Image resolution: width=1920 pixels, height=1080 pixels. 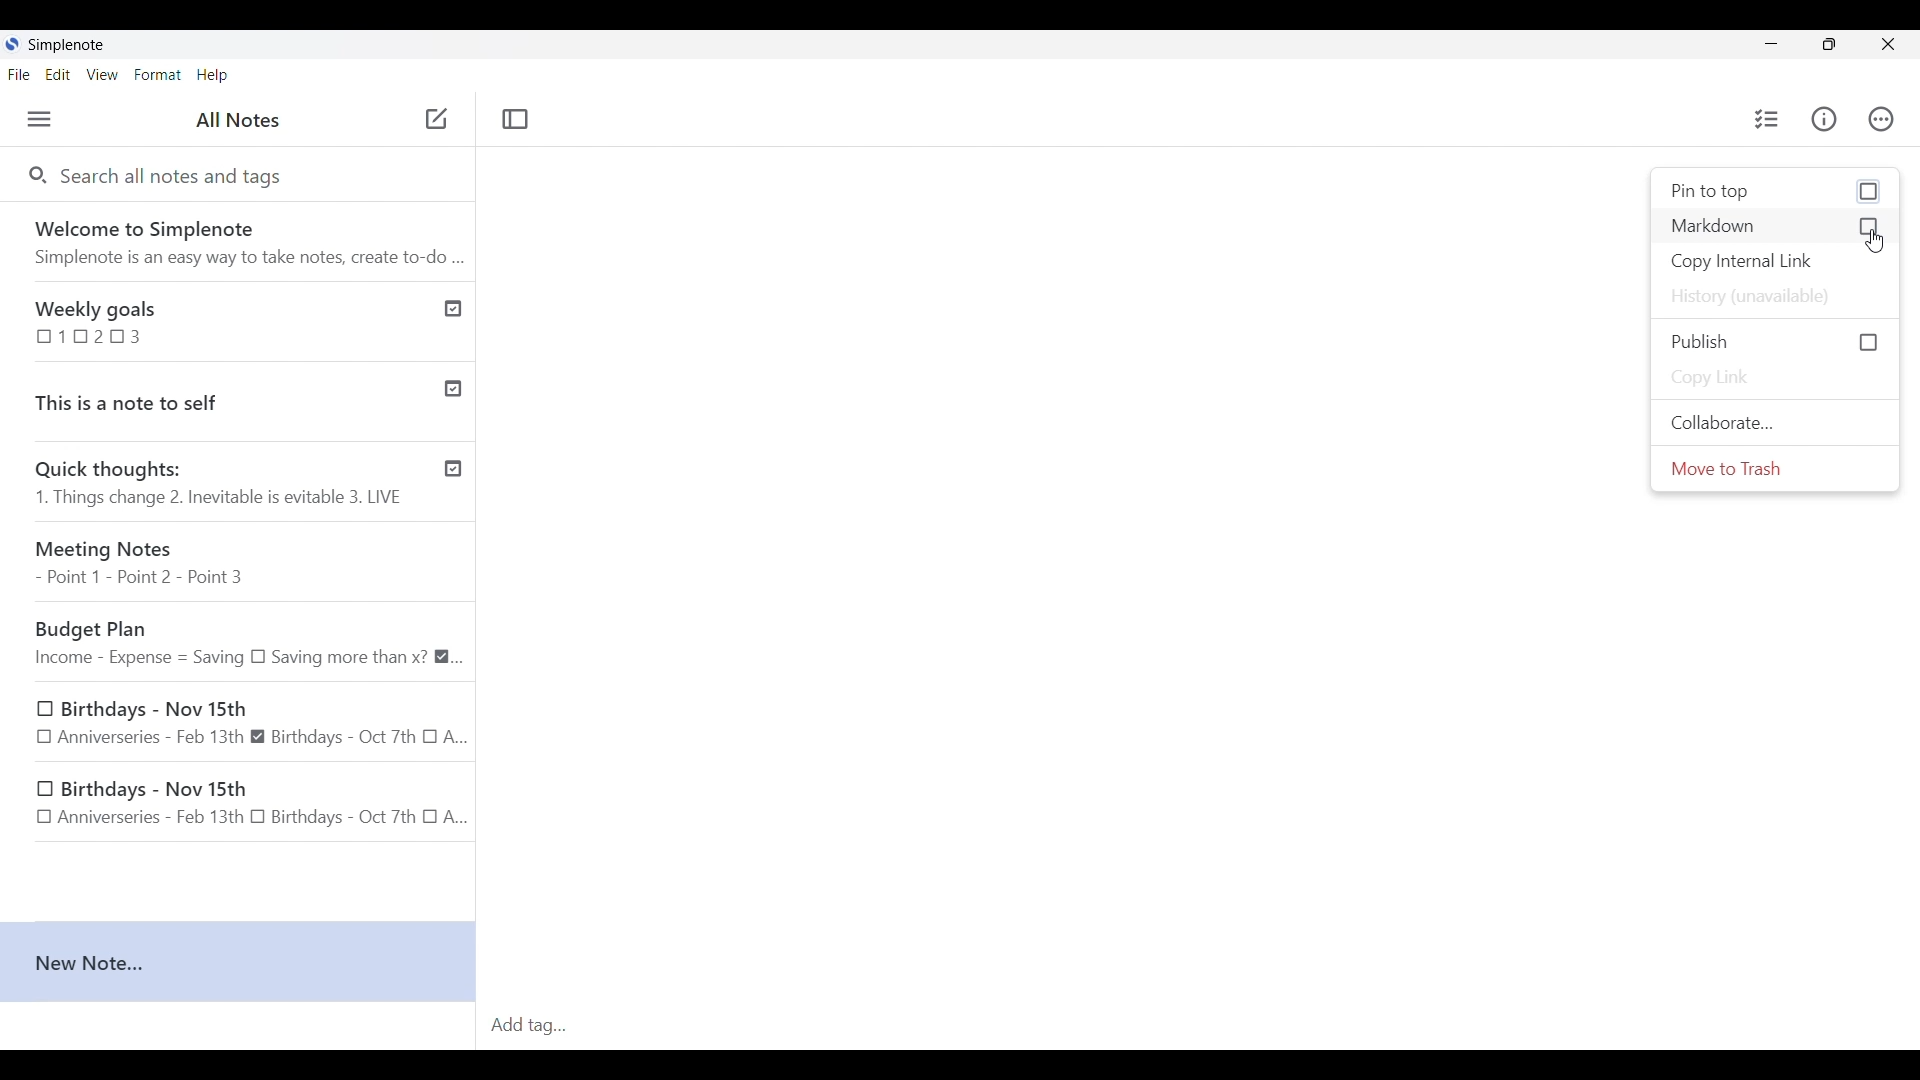 What do you see at coordinates (245, 564) in the screenshot?
I see `Meeting Notes - Point 1 - Point 2 - Point 3` at bounding box center [245, 564].